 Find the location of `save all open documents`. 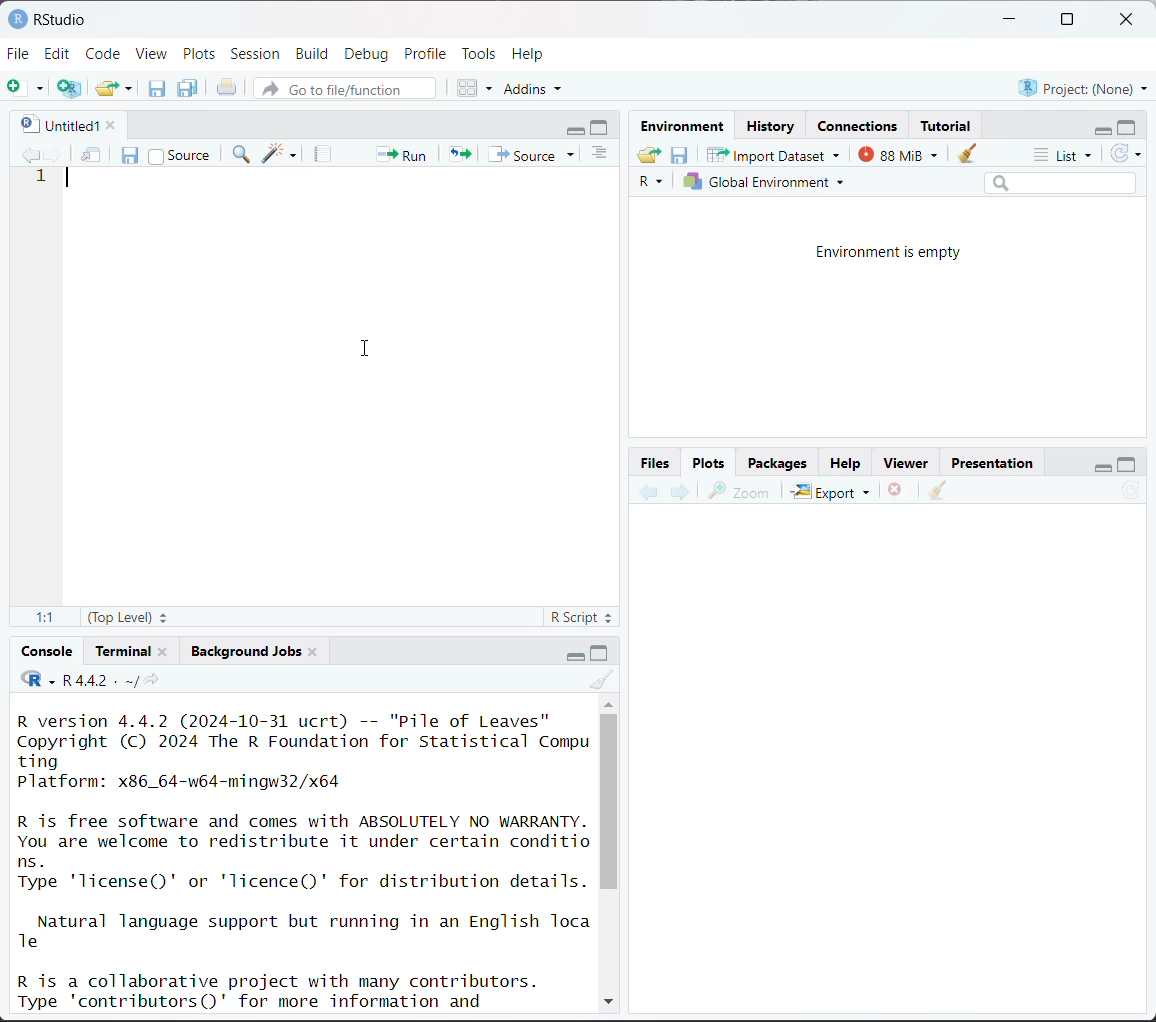

save all open documents is located at coordinates (189, 88).